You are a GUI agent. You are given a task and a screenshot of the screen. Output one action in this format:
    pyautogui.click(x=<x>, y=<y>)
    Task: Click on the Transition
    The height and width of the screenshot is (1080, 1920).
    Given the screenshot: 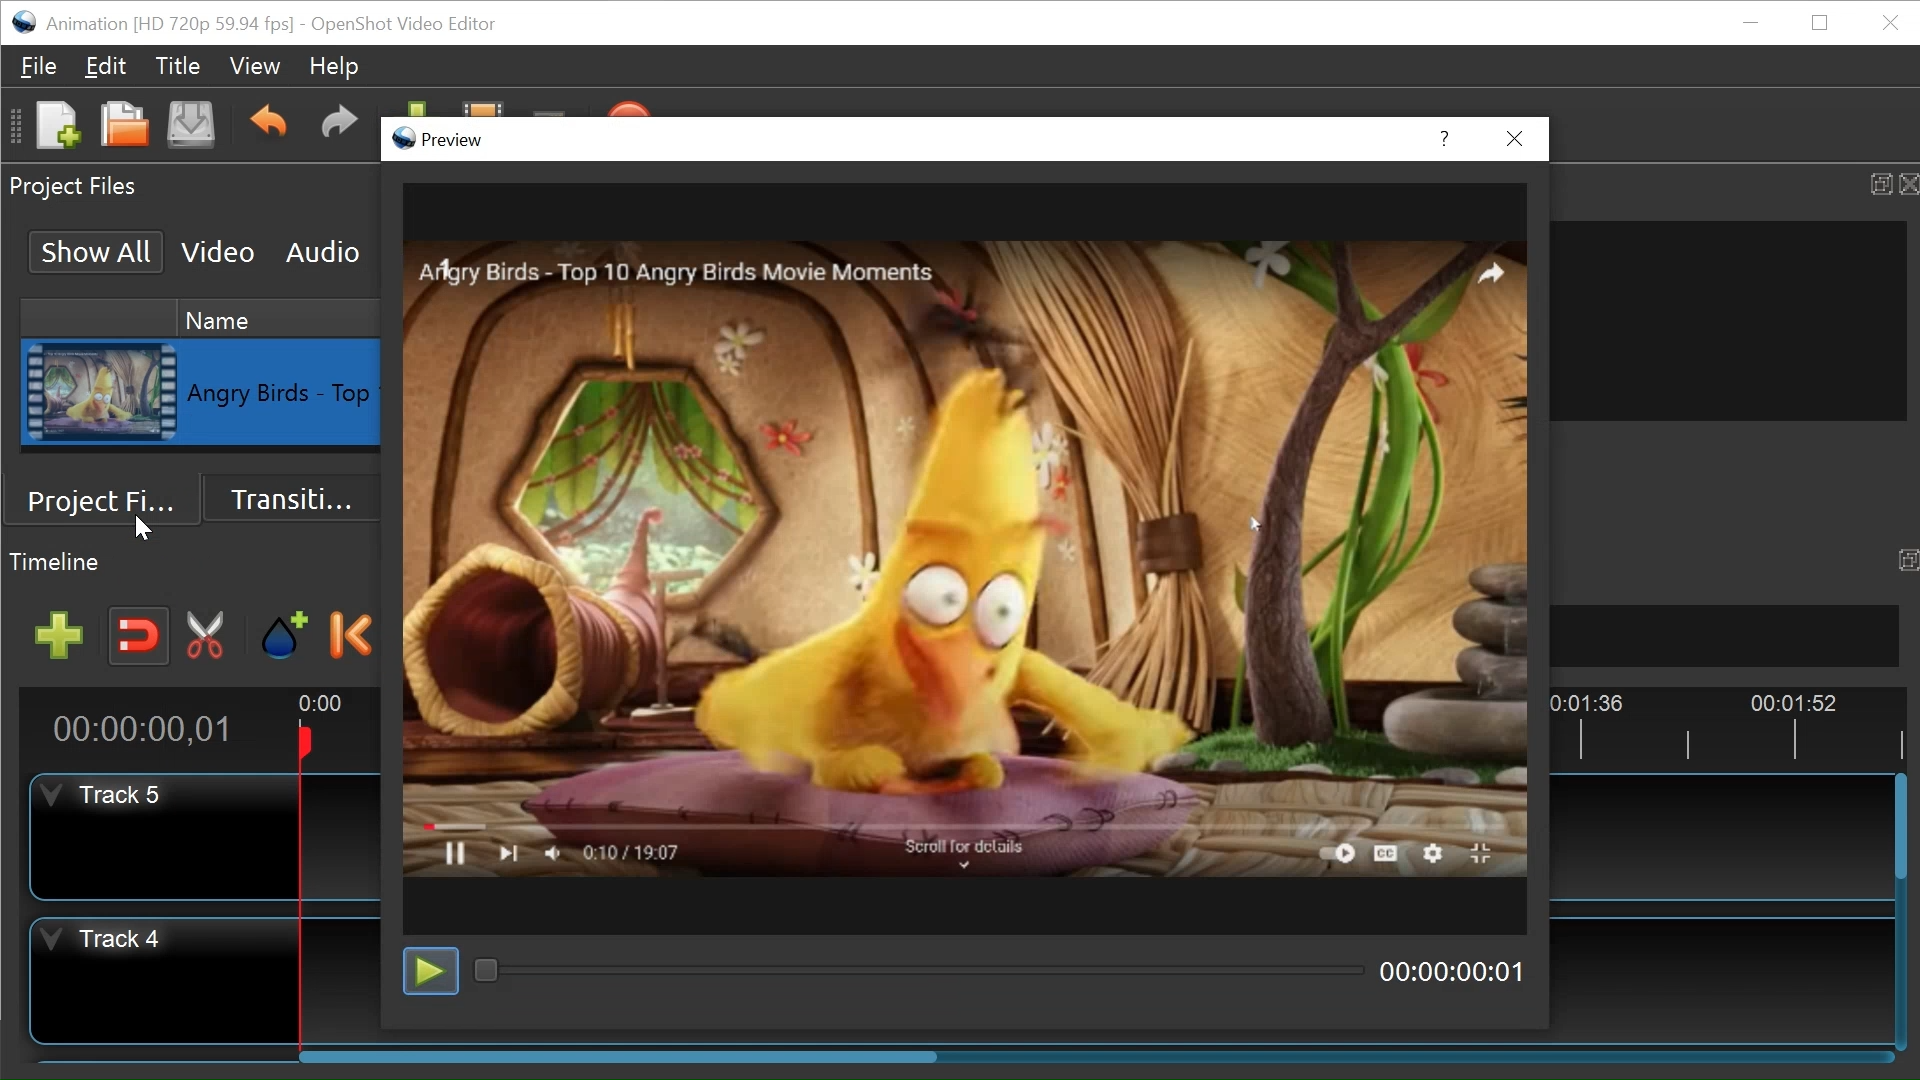 What is the action you would take?
    pyautogui.click(x=292, y=499)
    